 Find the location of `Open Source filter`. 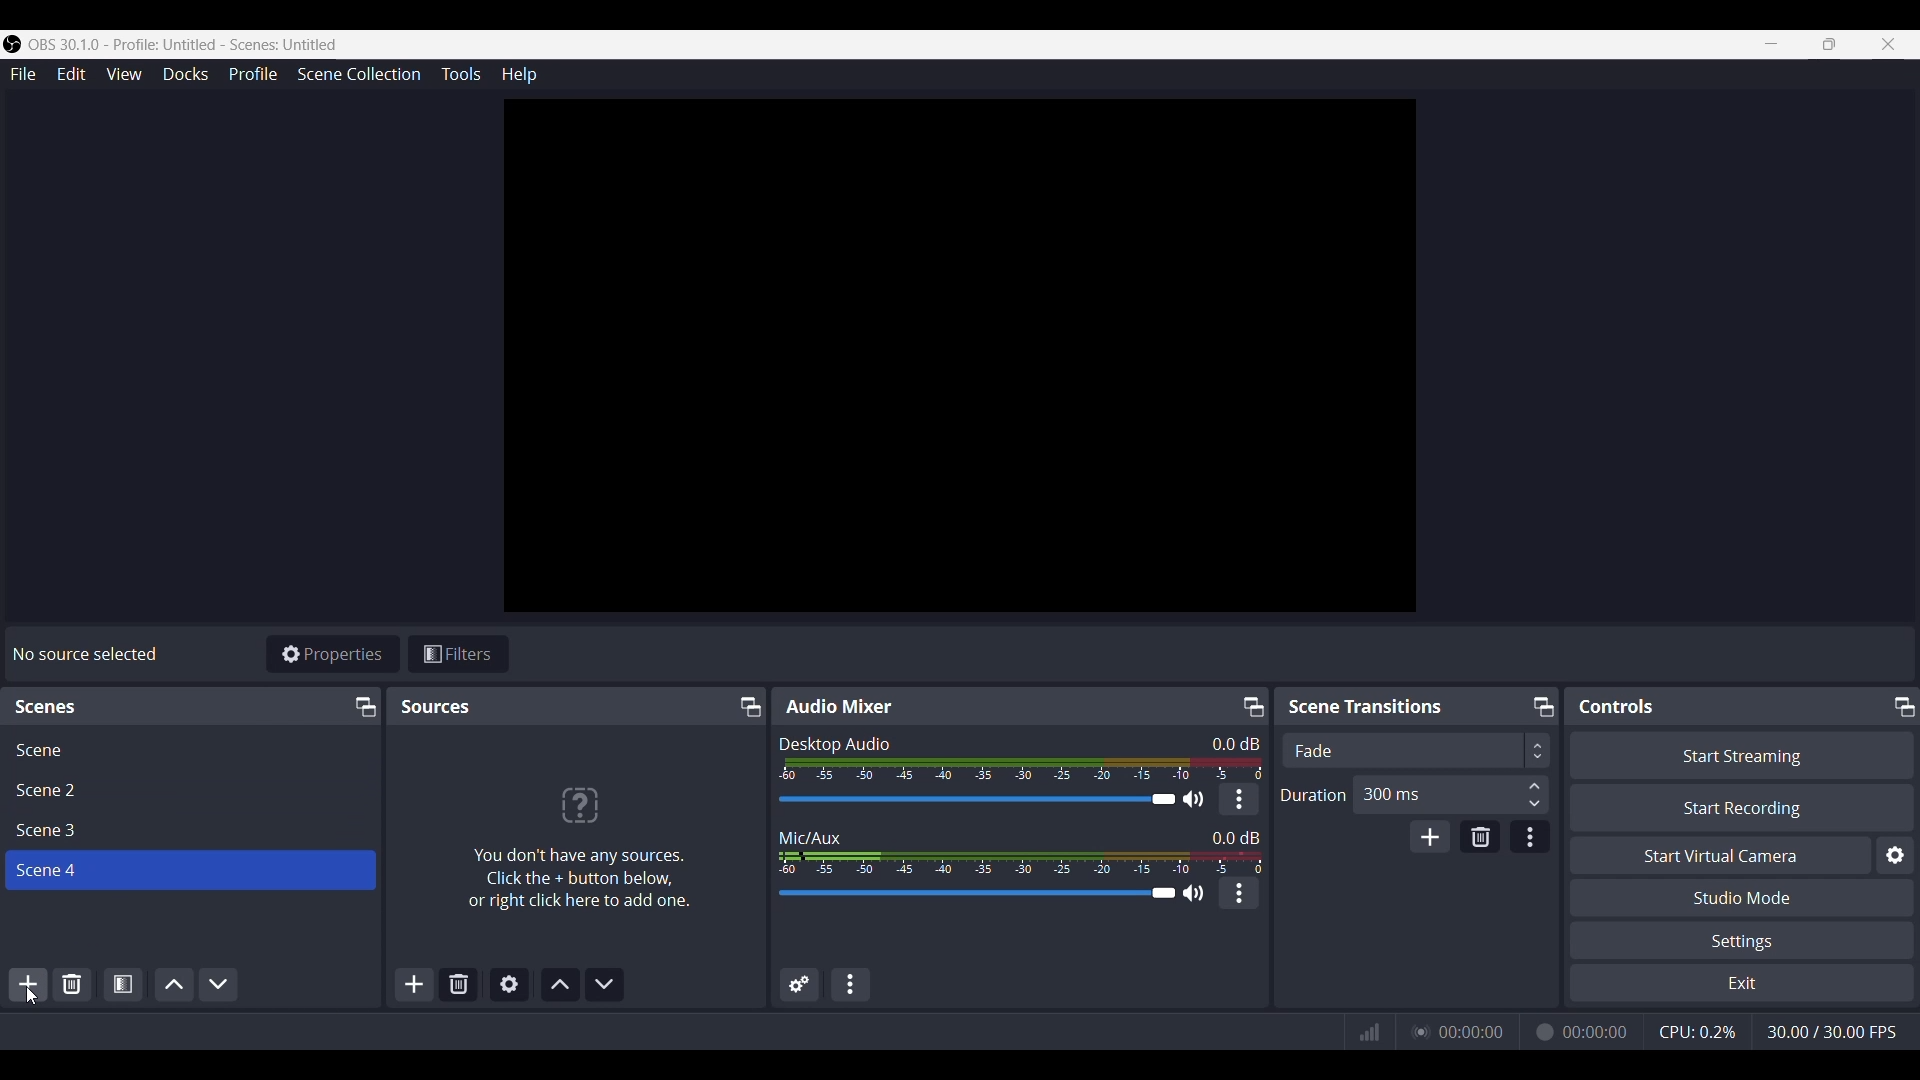

Open Source filter is located at coordinates (123, 983).